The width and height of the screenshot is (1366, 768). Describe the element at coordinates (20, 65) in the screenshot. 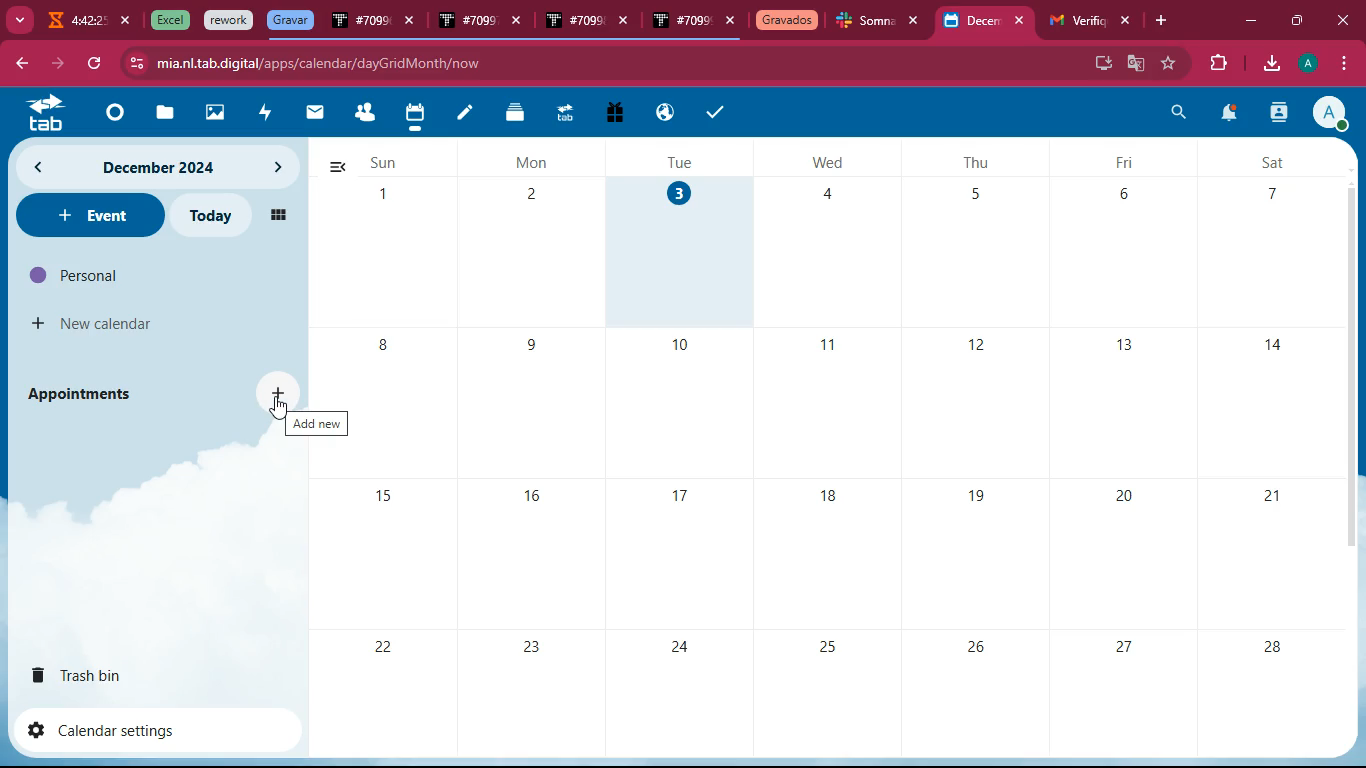

I see `back` at that location.